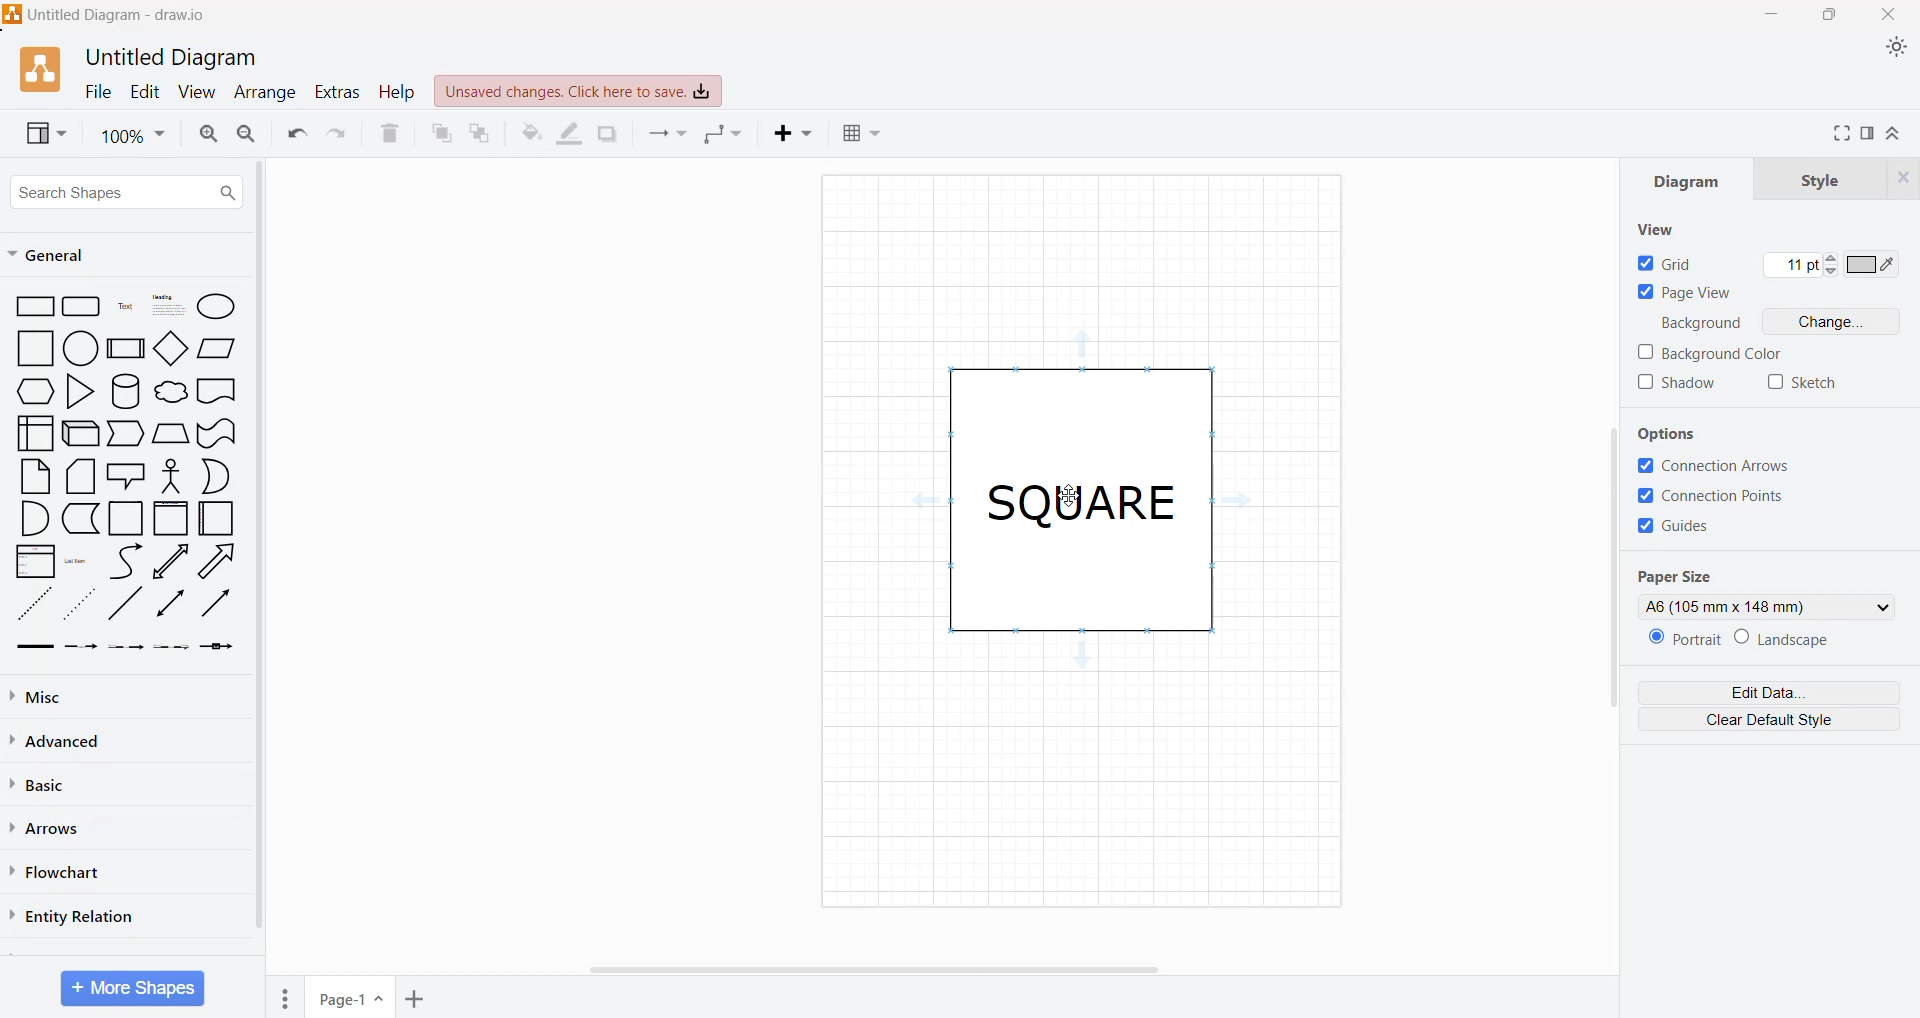  I want to click on Half Circle , so click(217, 476).